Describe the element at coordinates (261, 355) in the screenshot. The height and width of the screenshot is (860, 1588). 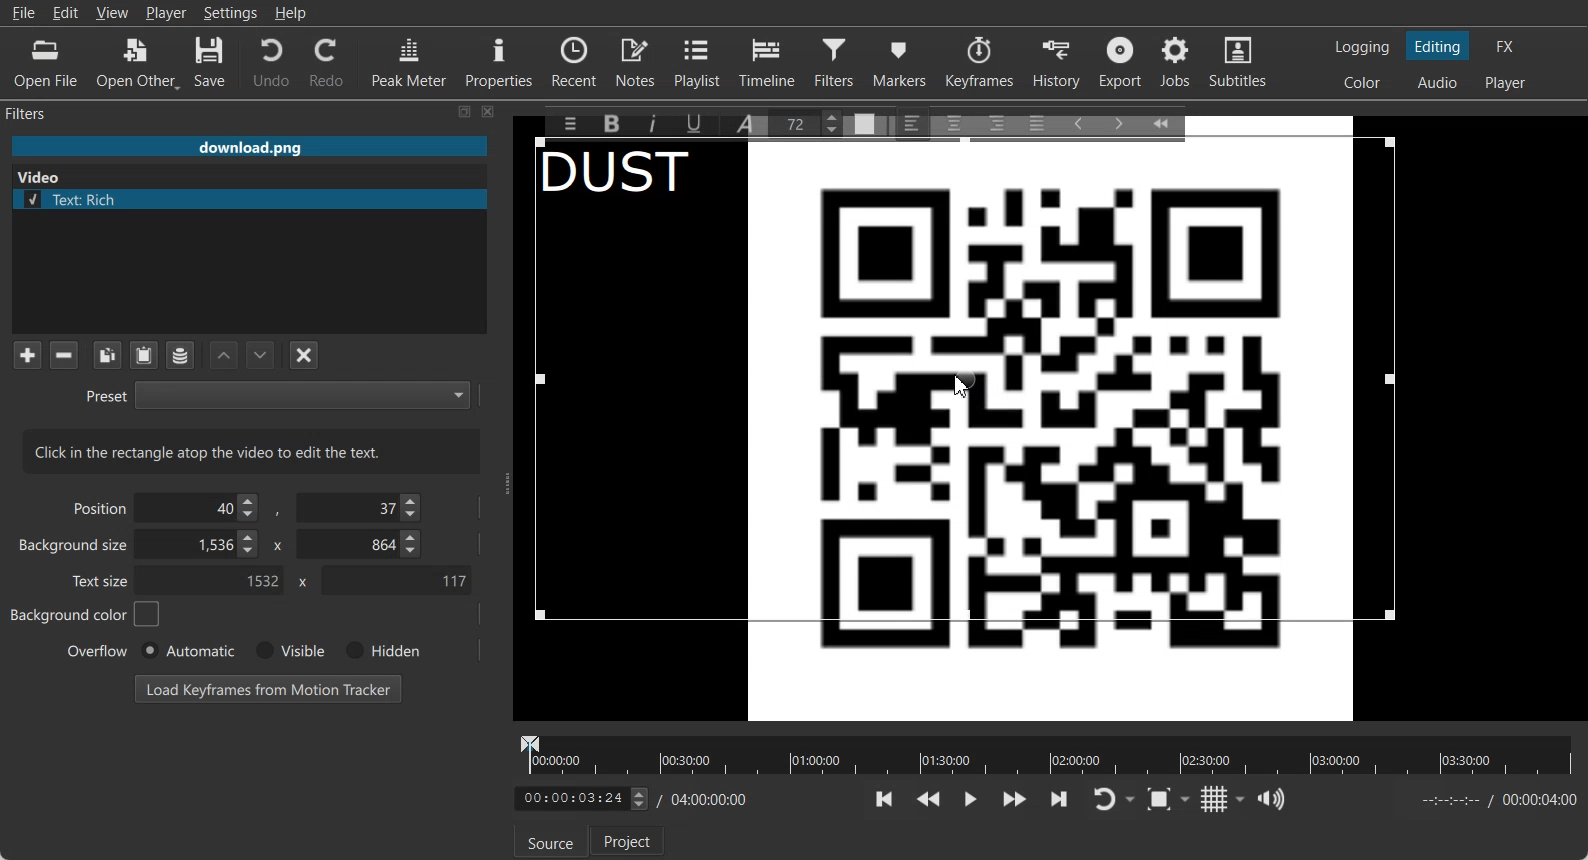
I see `Move Filter Down` at that location.